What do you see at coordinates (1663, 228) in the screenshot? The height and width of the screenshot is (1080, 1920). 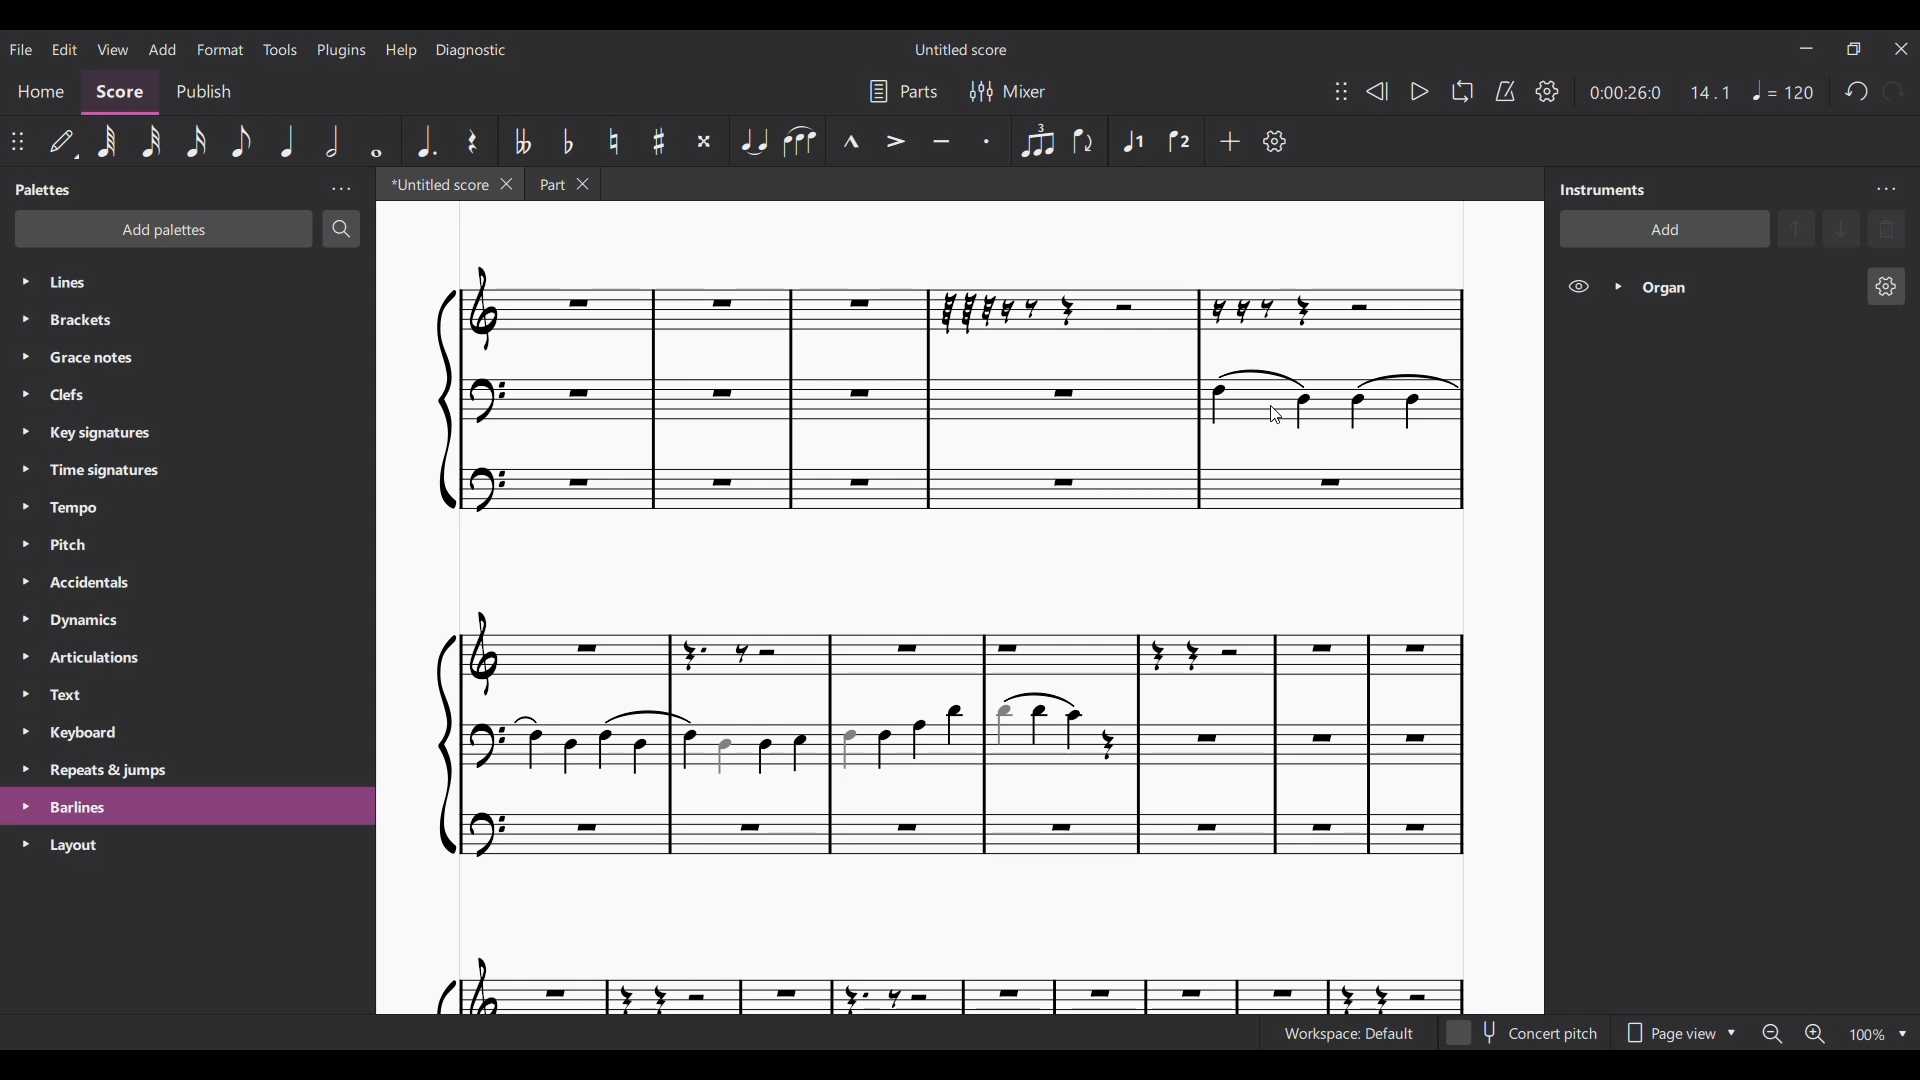 I see `Add instrument` at bounding box center [1663, 228].